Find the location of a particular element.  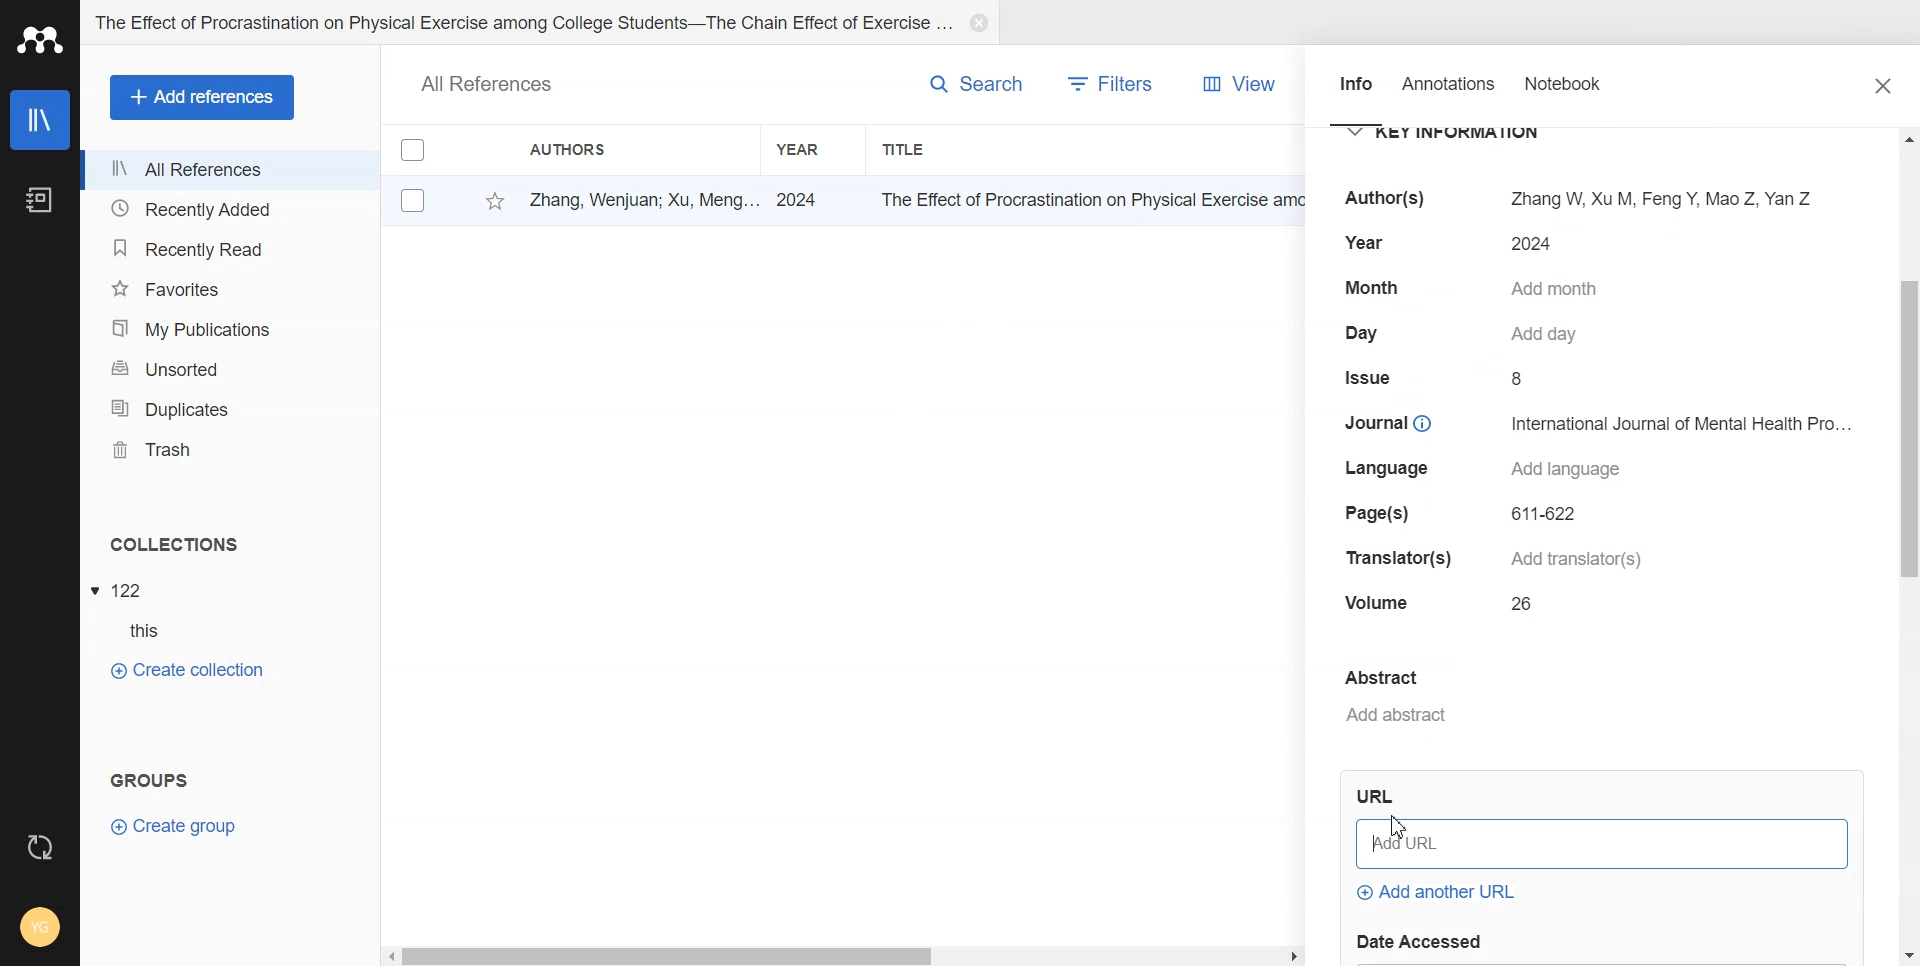

Journal International Journal of Mental Health Pro... is located at coordinates (1596, 422).